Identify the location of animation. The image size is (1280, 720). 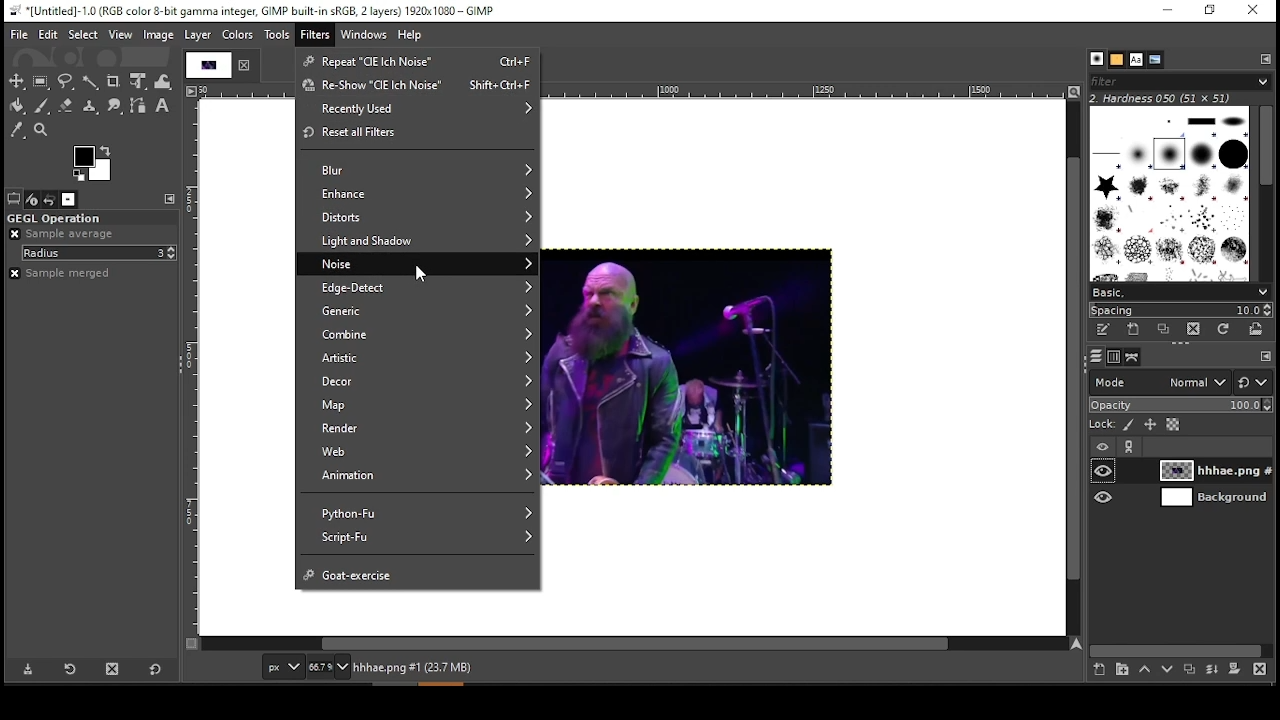
(415, 476).